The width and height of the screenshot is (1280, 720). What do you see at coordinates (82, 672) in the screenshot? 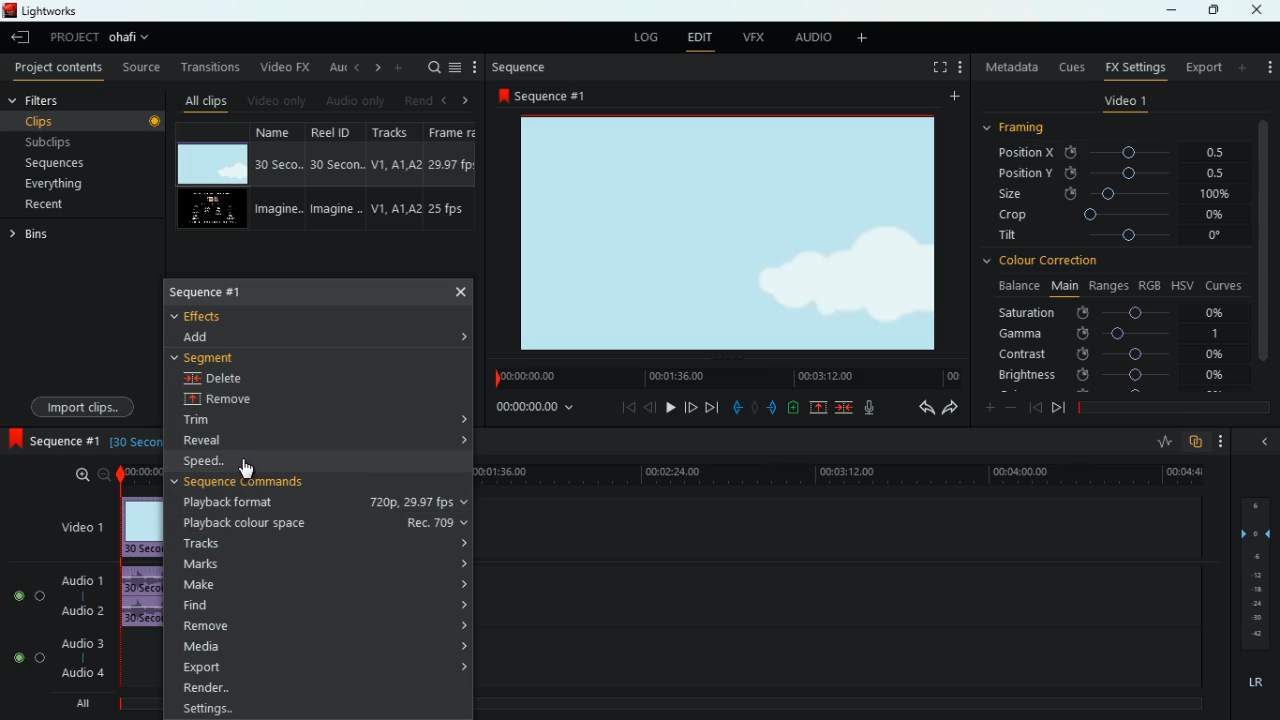
I see `audio 4` at bounding box center [82, 672].